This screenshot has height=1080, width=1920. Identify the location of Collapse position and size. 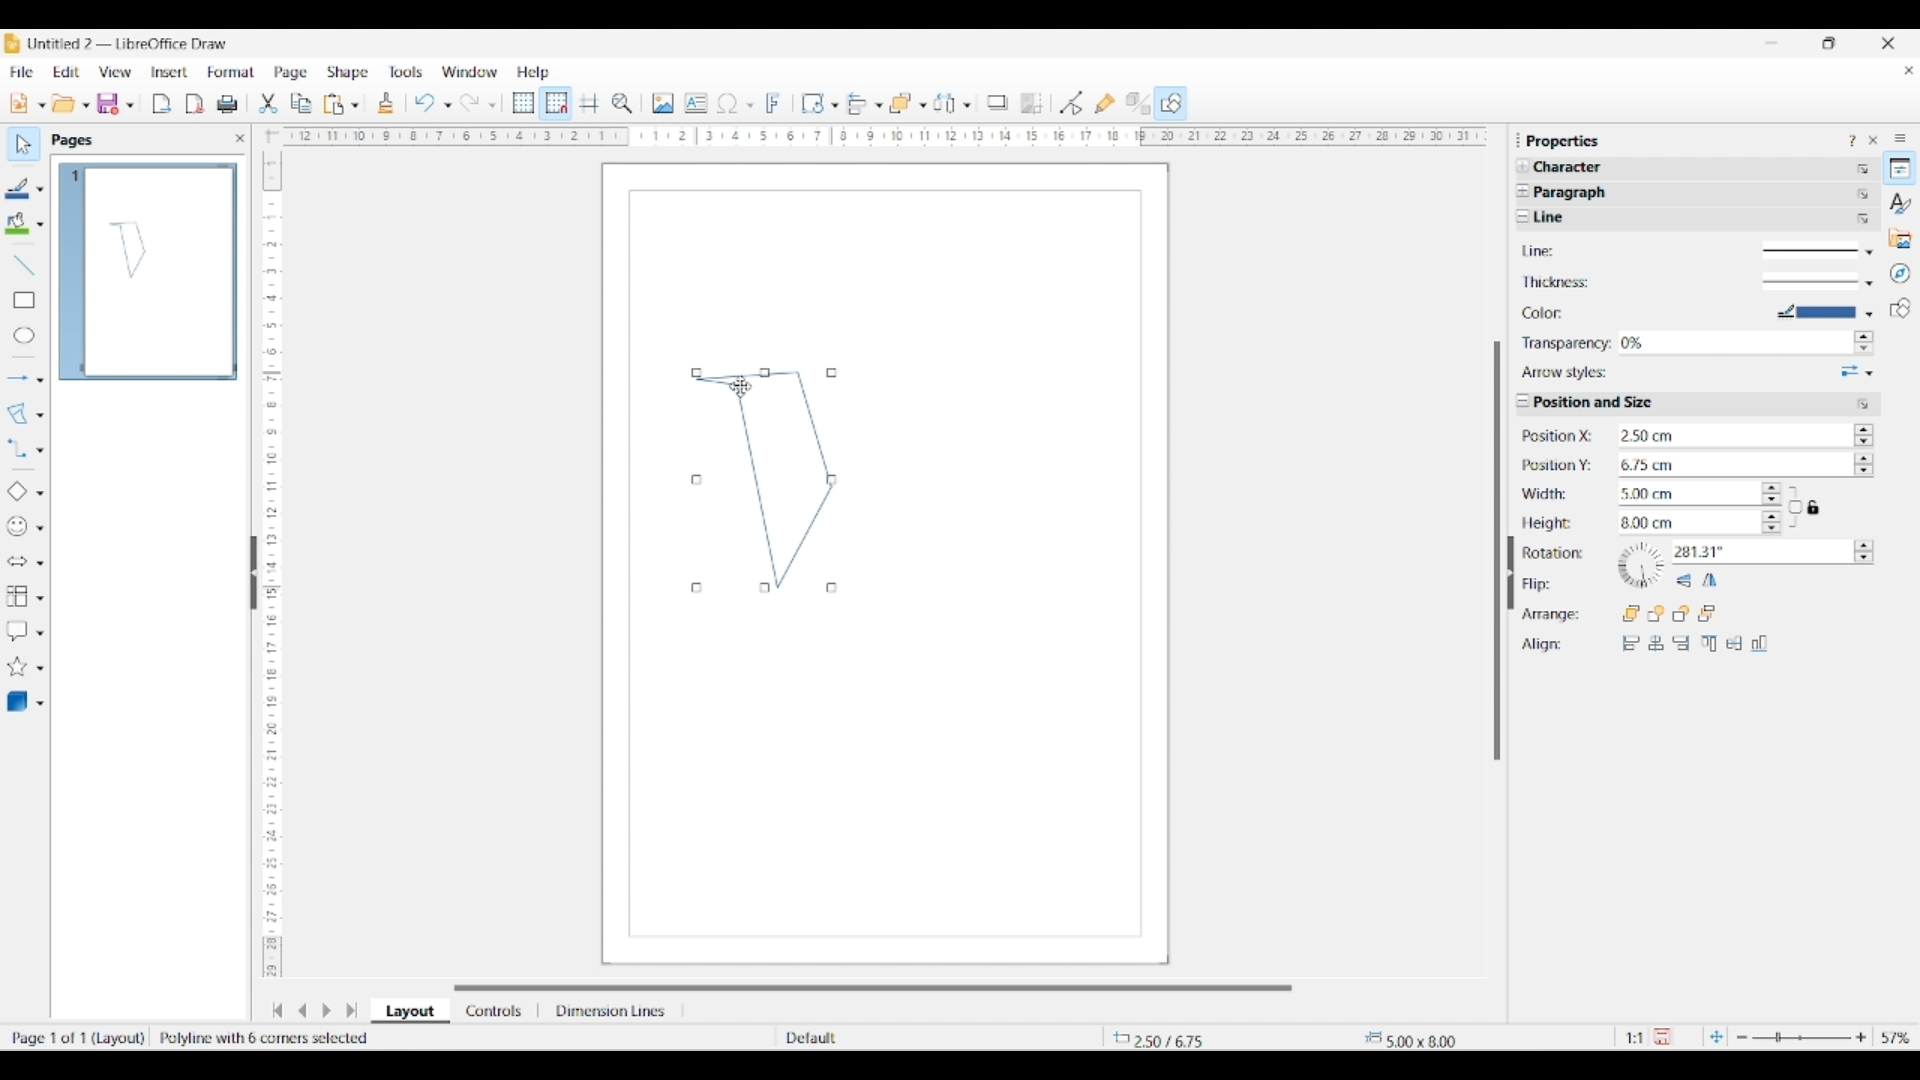
(1523, 400).